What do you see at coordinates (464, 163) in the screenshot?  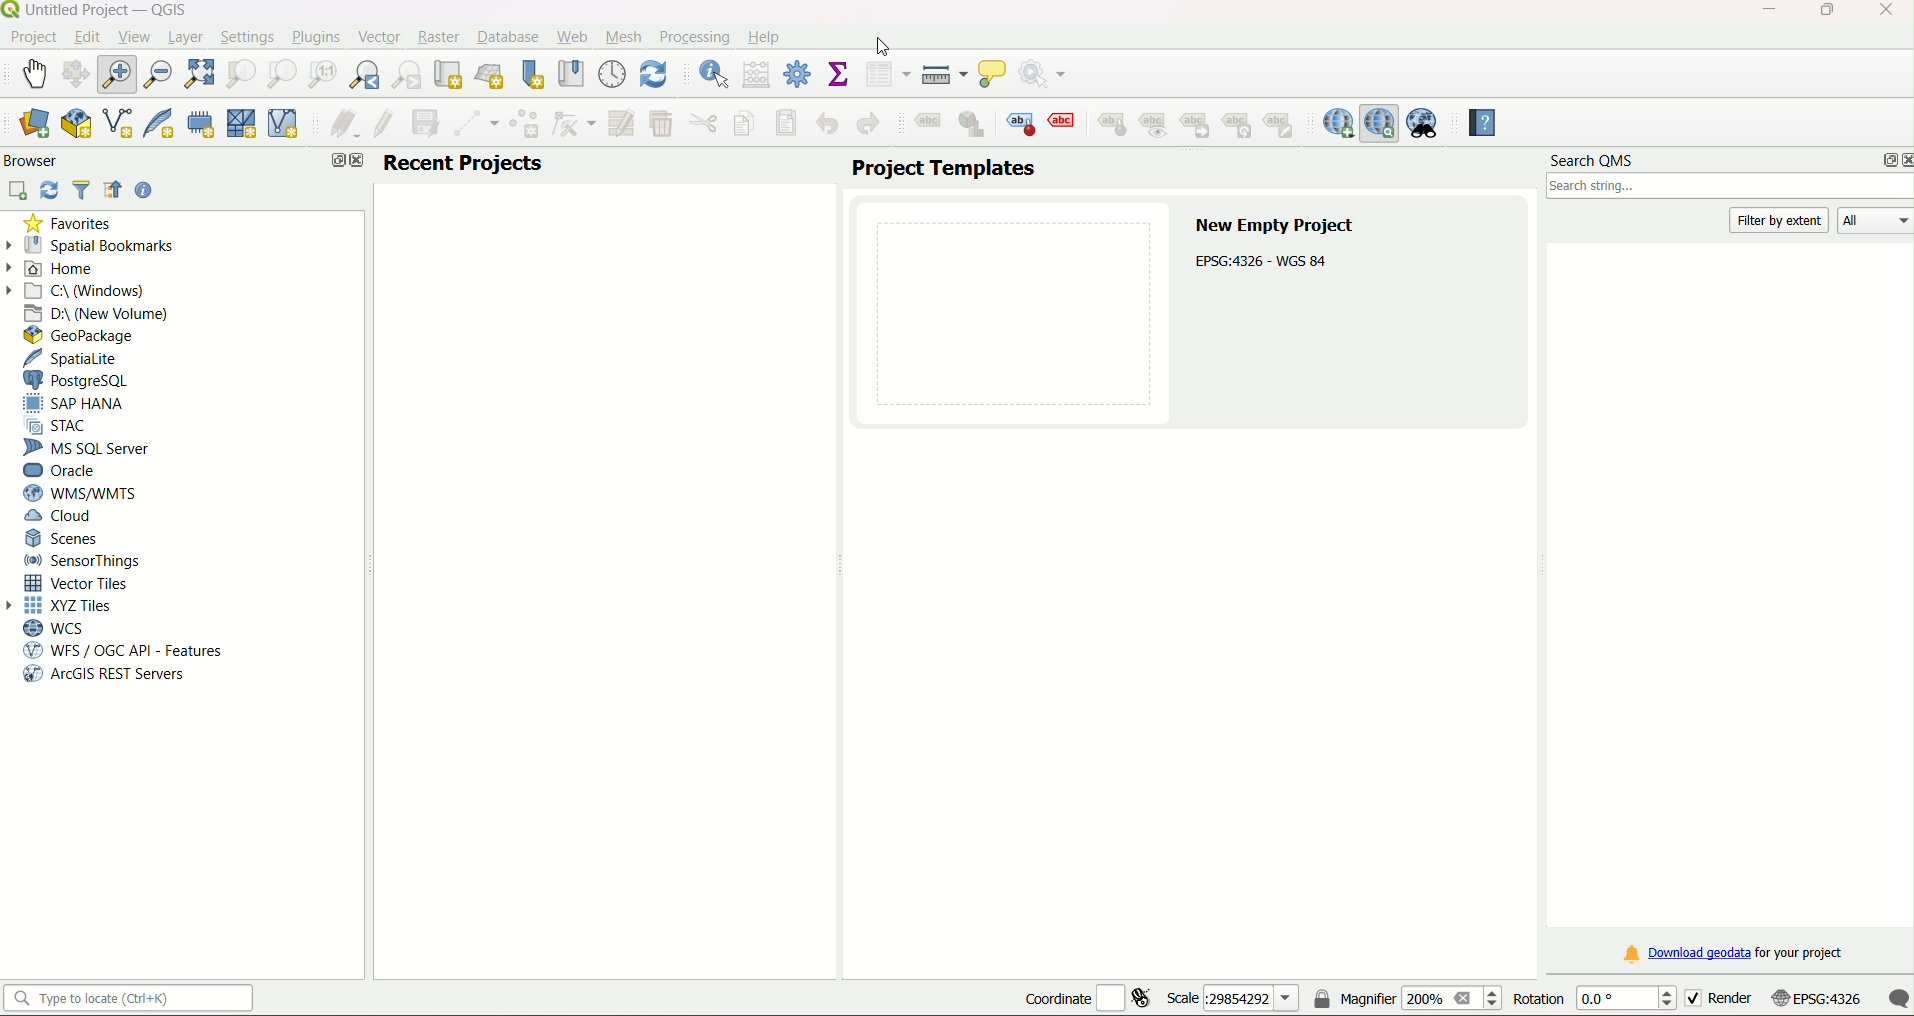 I see `recent projects` at bounding box center [464, 163].